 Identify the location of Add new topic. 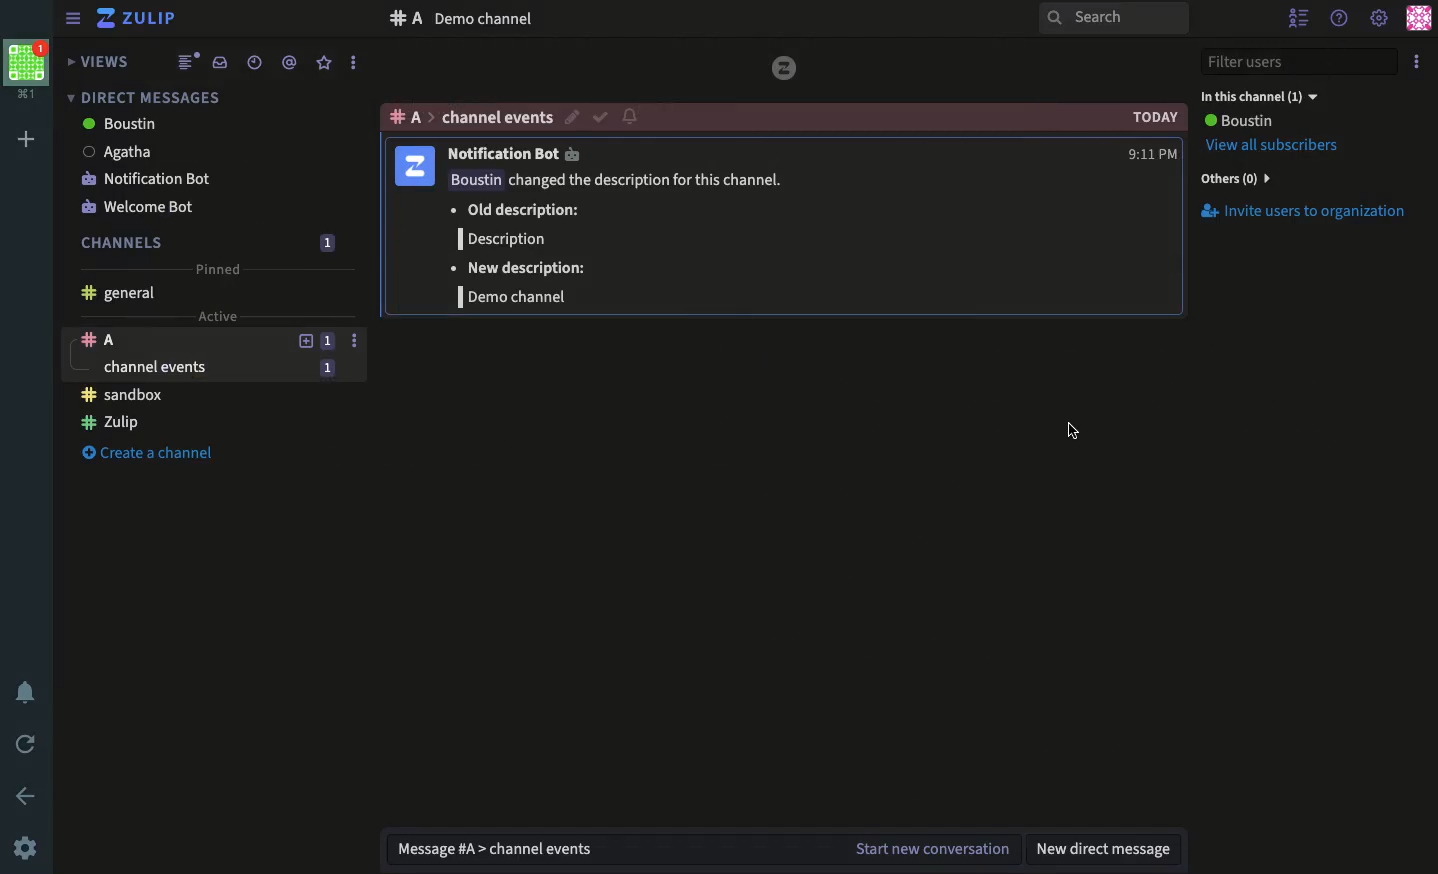
(304, 339).